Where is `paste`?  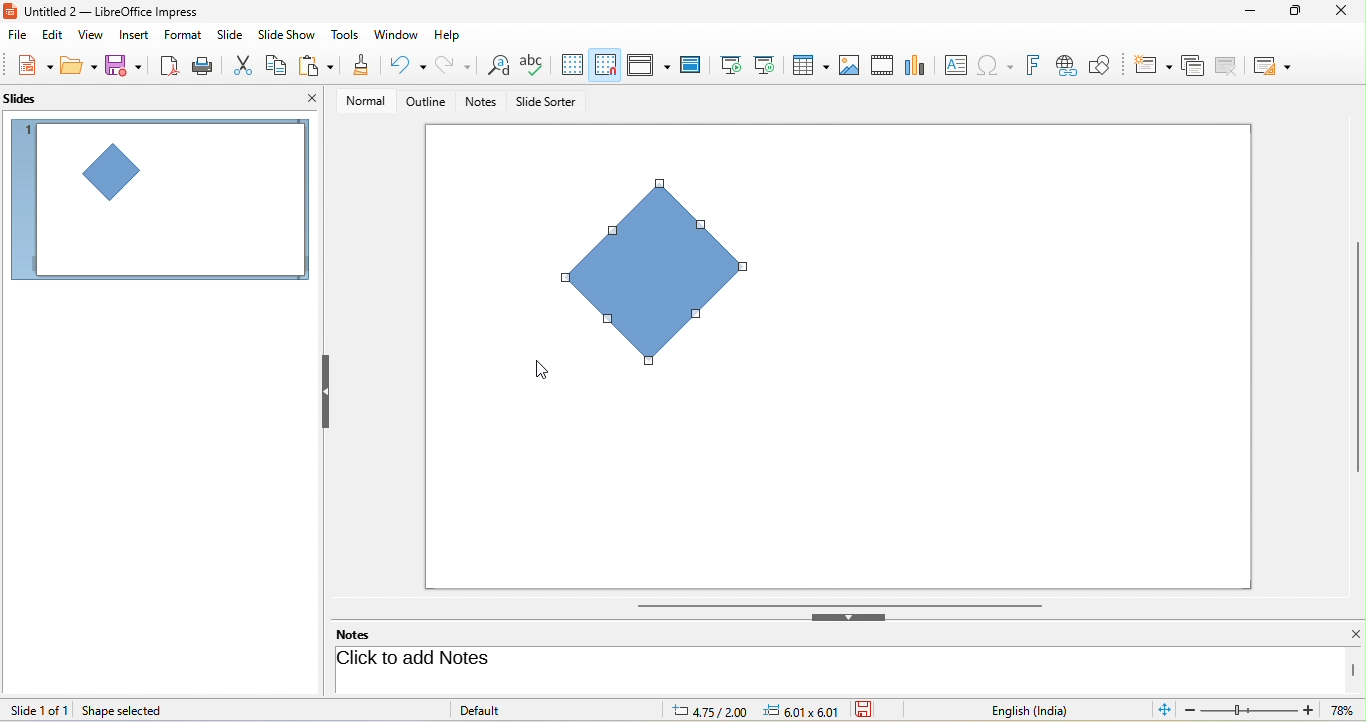
paste is located at coordinates (319, 67).